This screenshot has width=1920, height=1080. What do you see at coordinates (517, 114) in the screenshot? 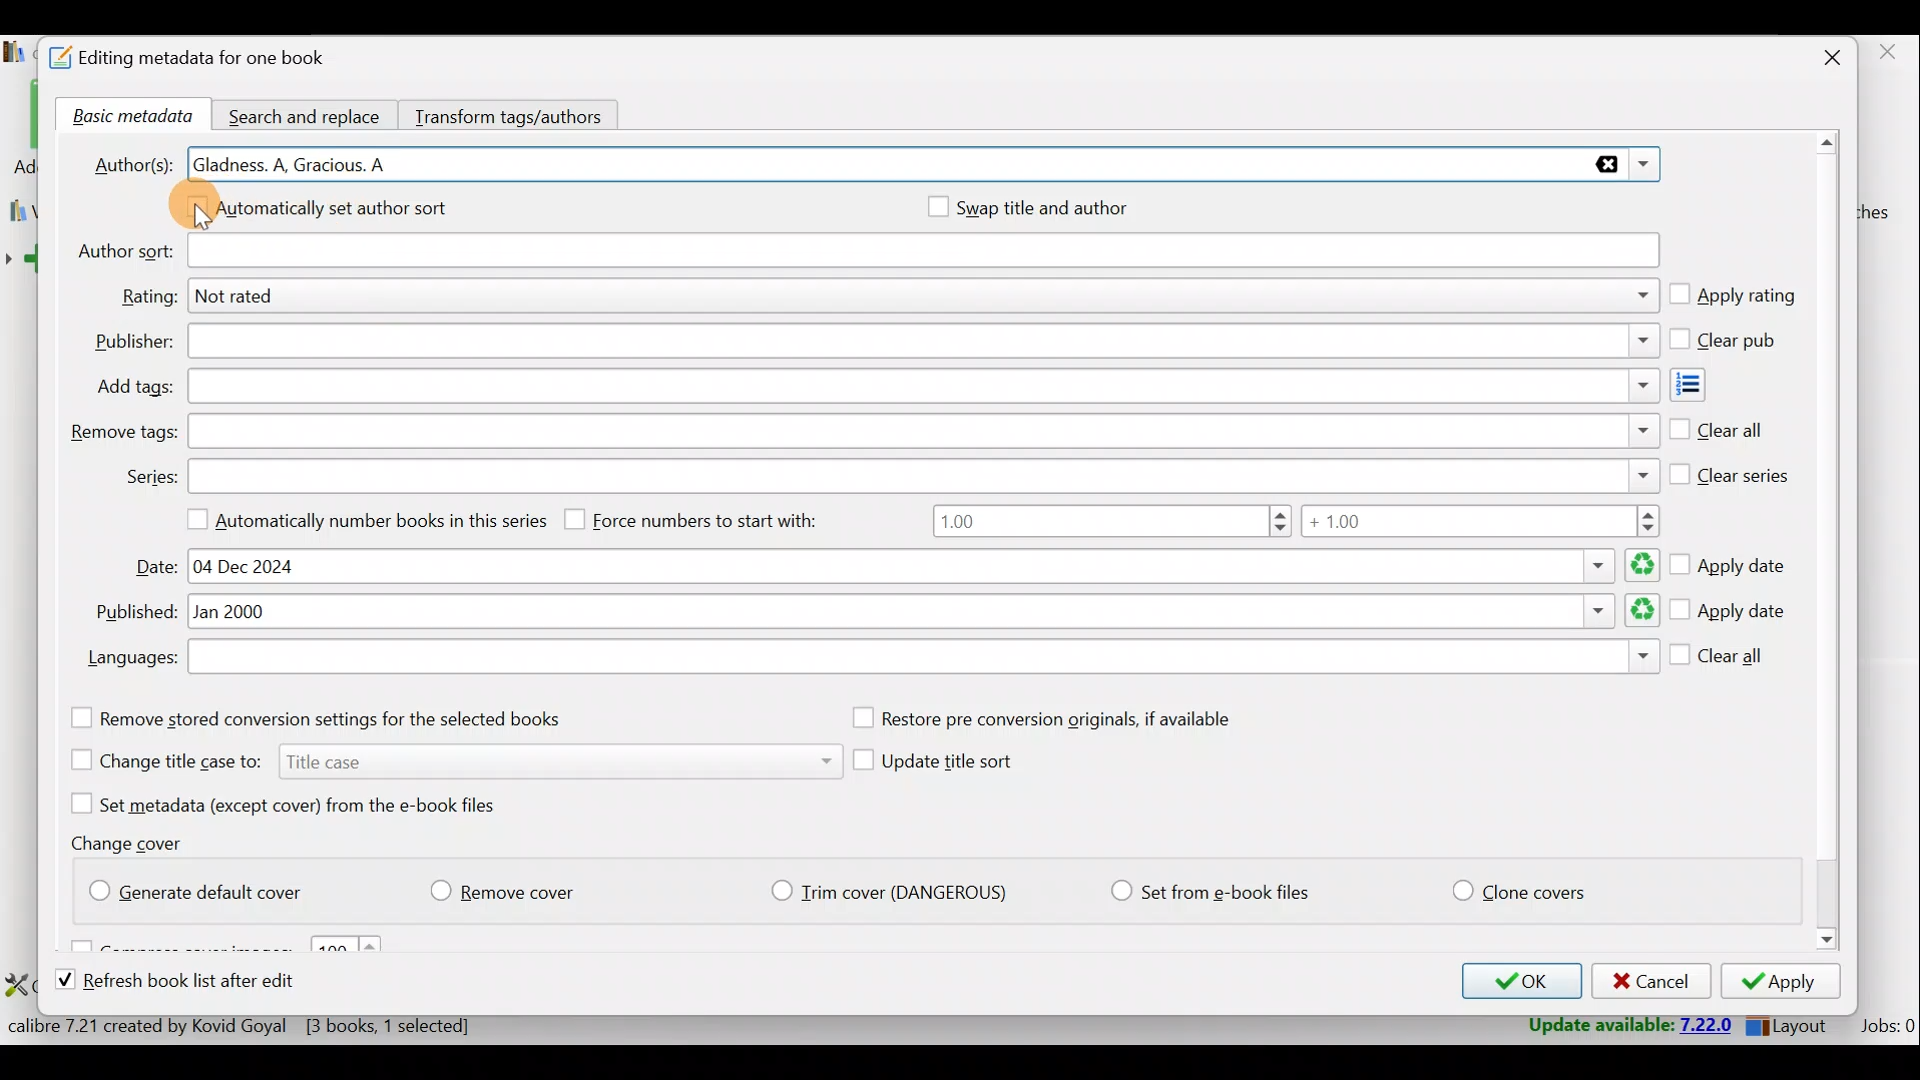
I see `Transform tags/authors` at bounding box center [517, 114].